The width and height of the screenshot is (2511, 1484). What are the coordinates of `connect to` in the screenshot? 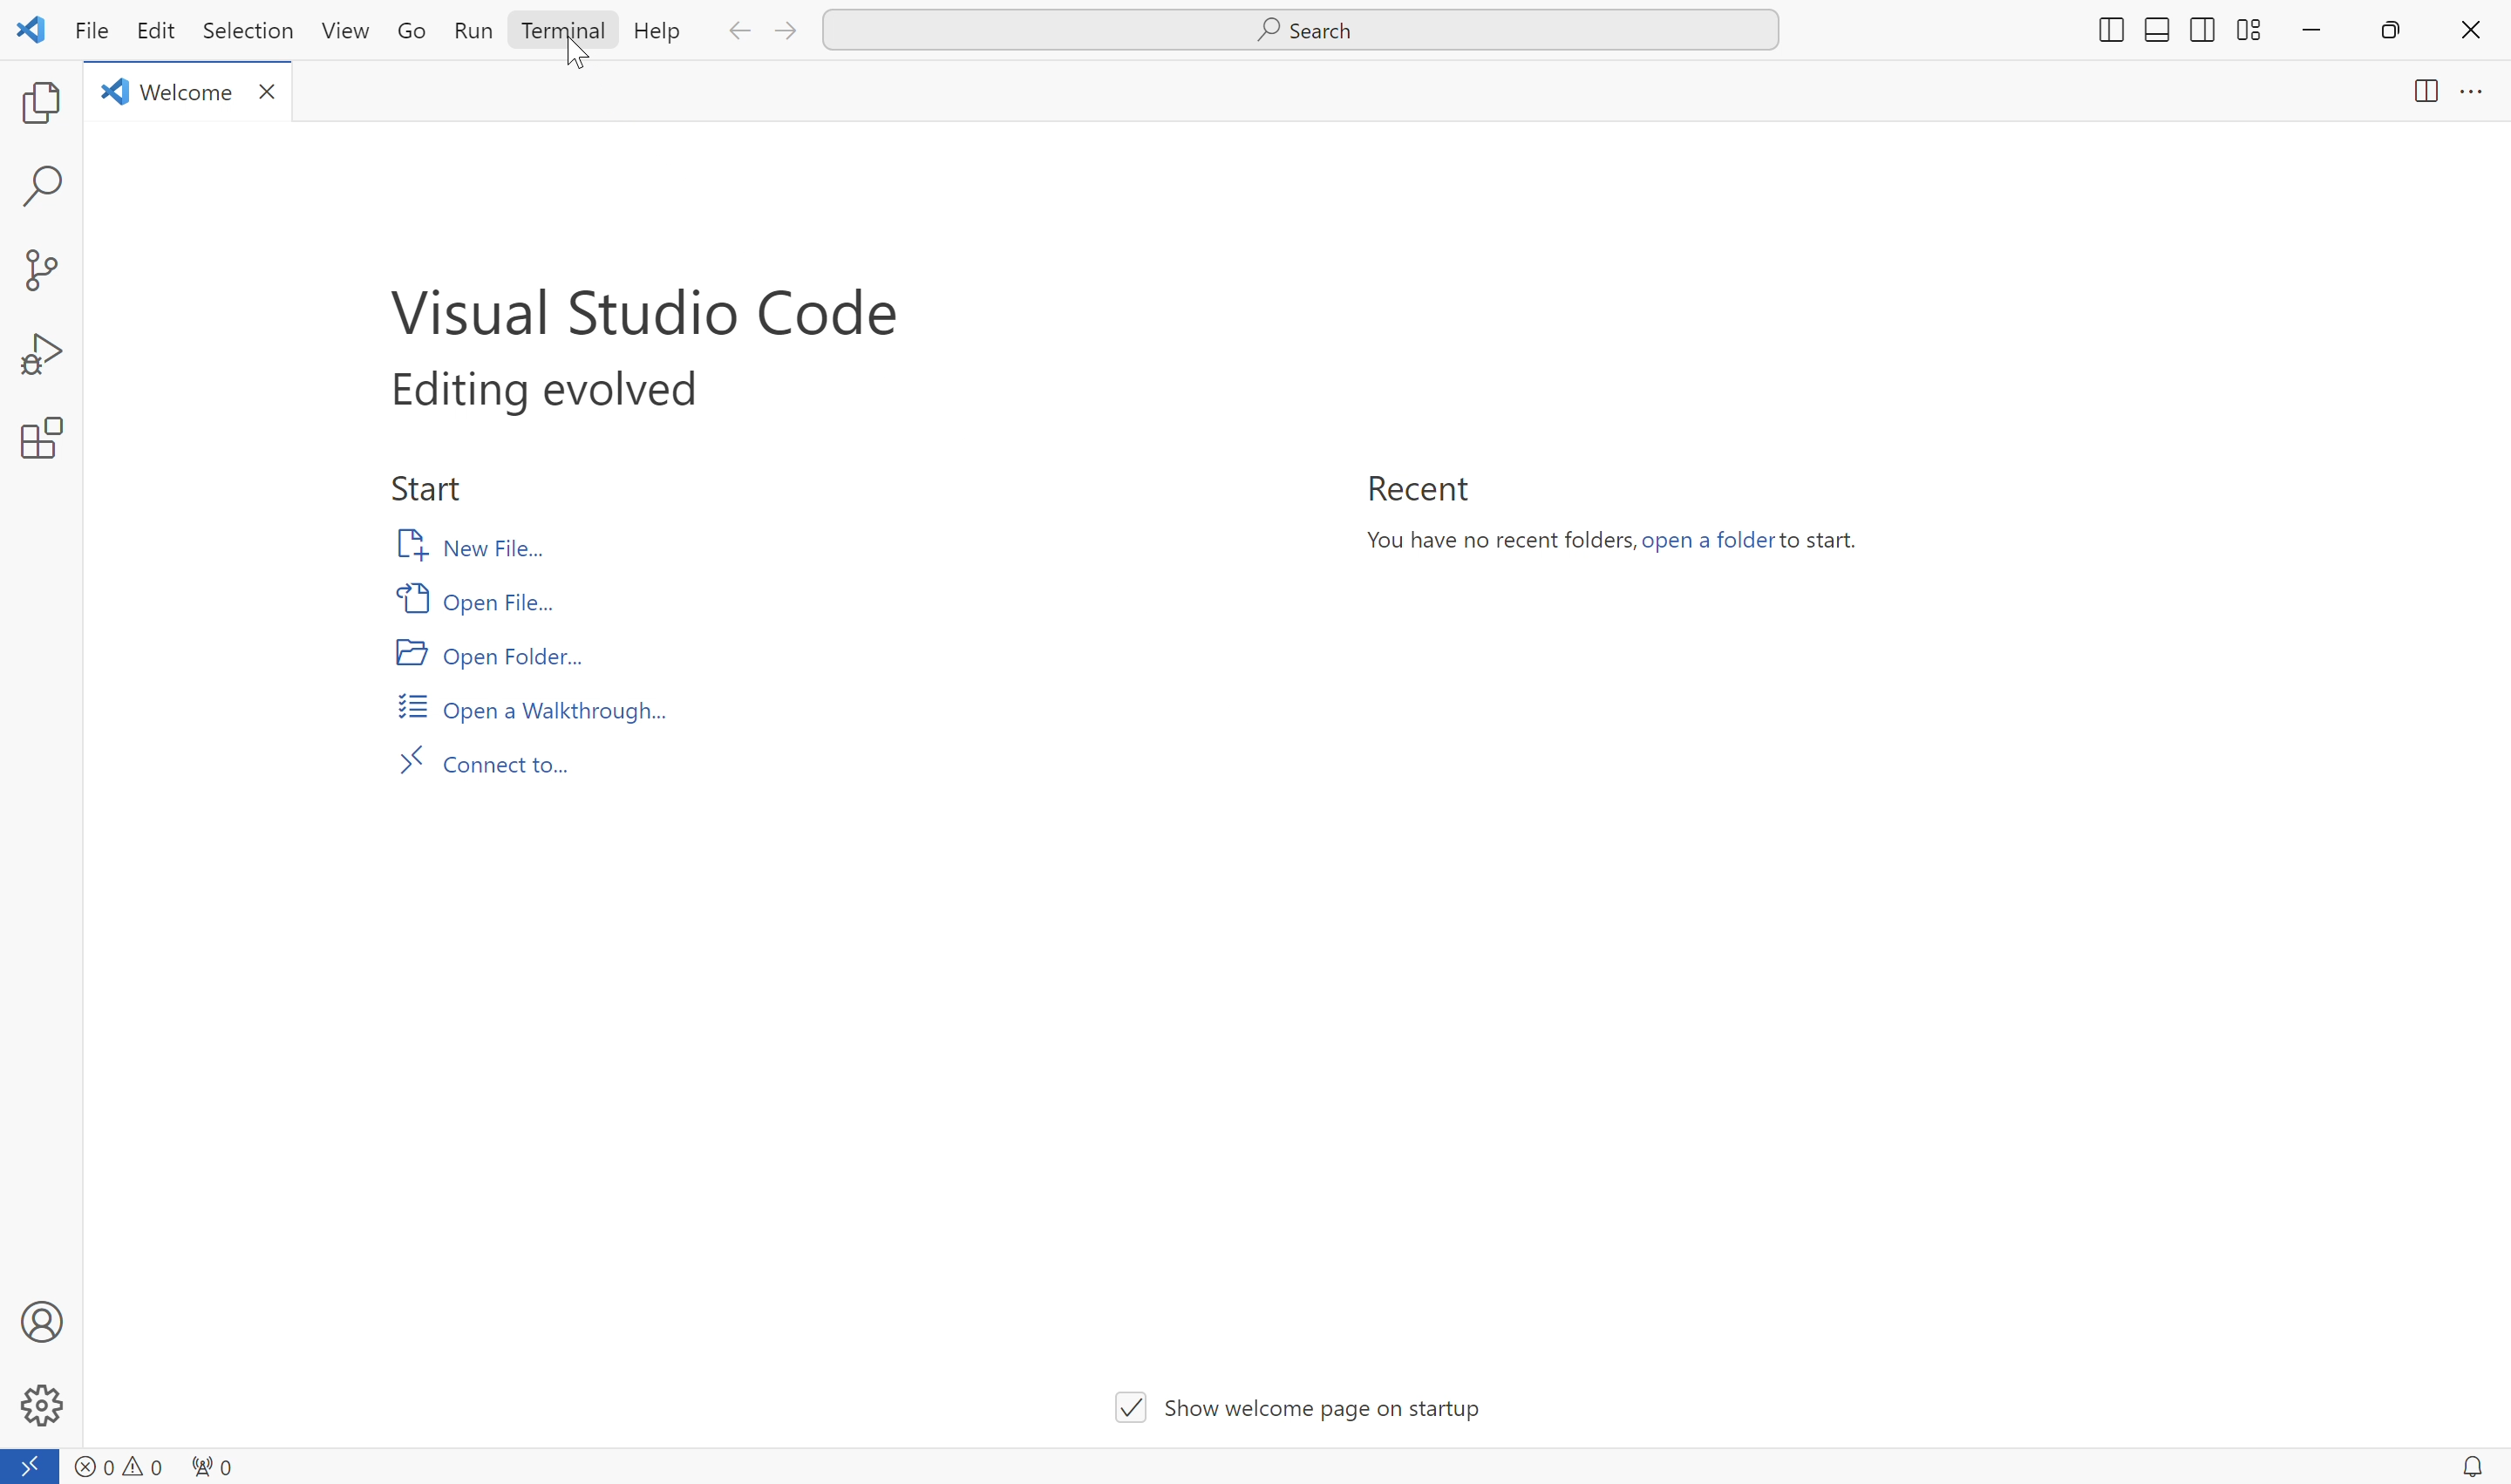 It's located at (31, 1466).